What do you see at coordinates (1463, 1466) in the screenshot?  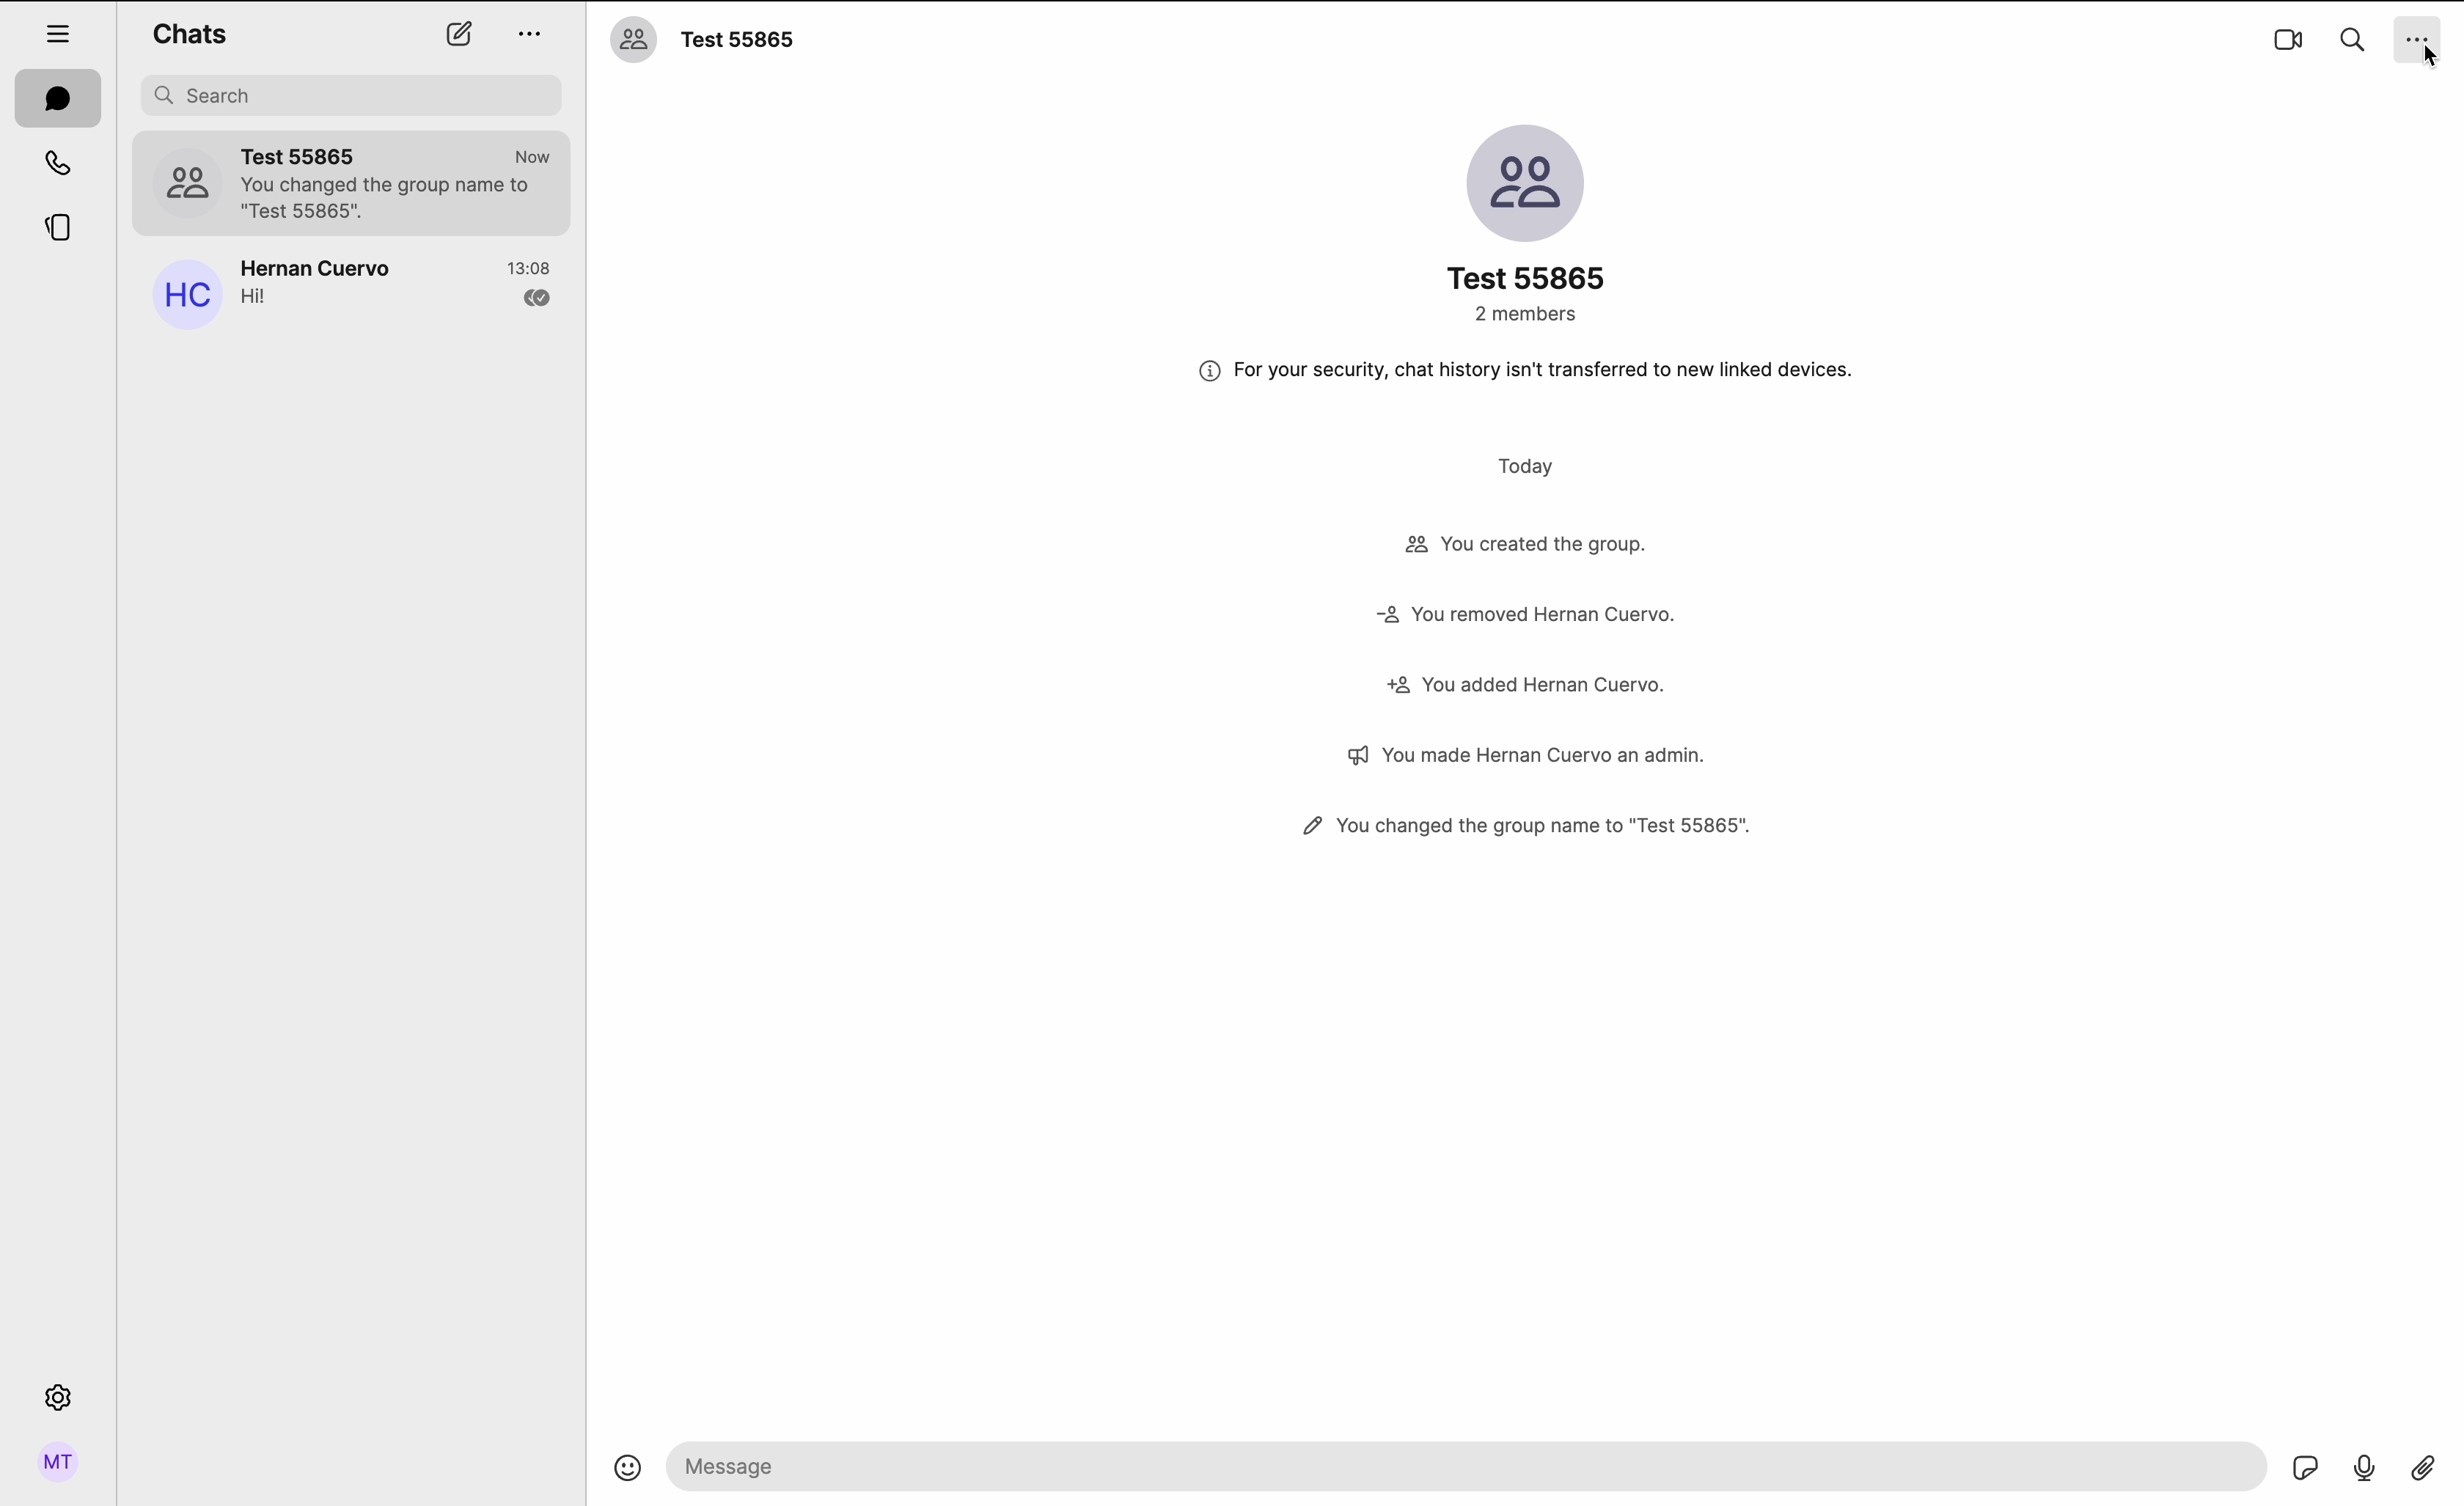 I see `send message` at bounding box center [1463, 1466].